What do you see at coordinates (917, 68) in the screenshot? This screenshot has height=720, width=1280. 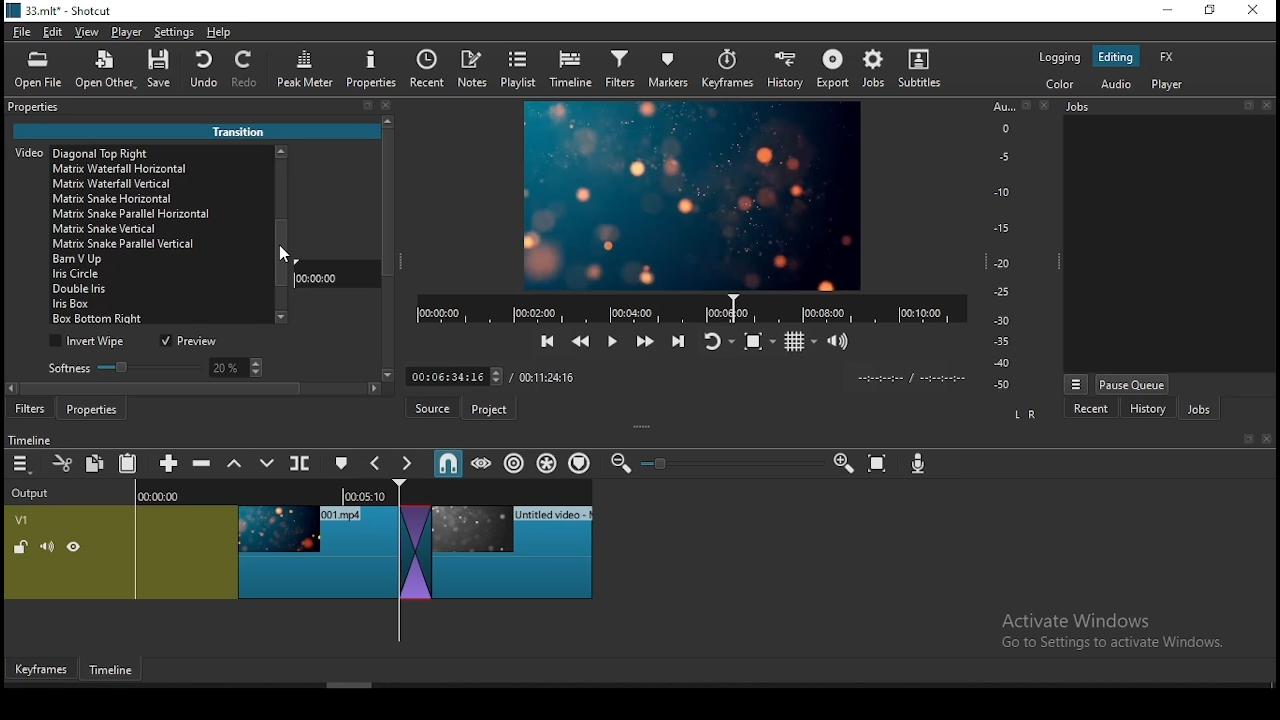 I see `subtitle` at bounding box center [917, 68].